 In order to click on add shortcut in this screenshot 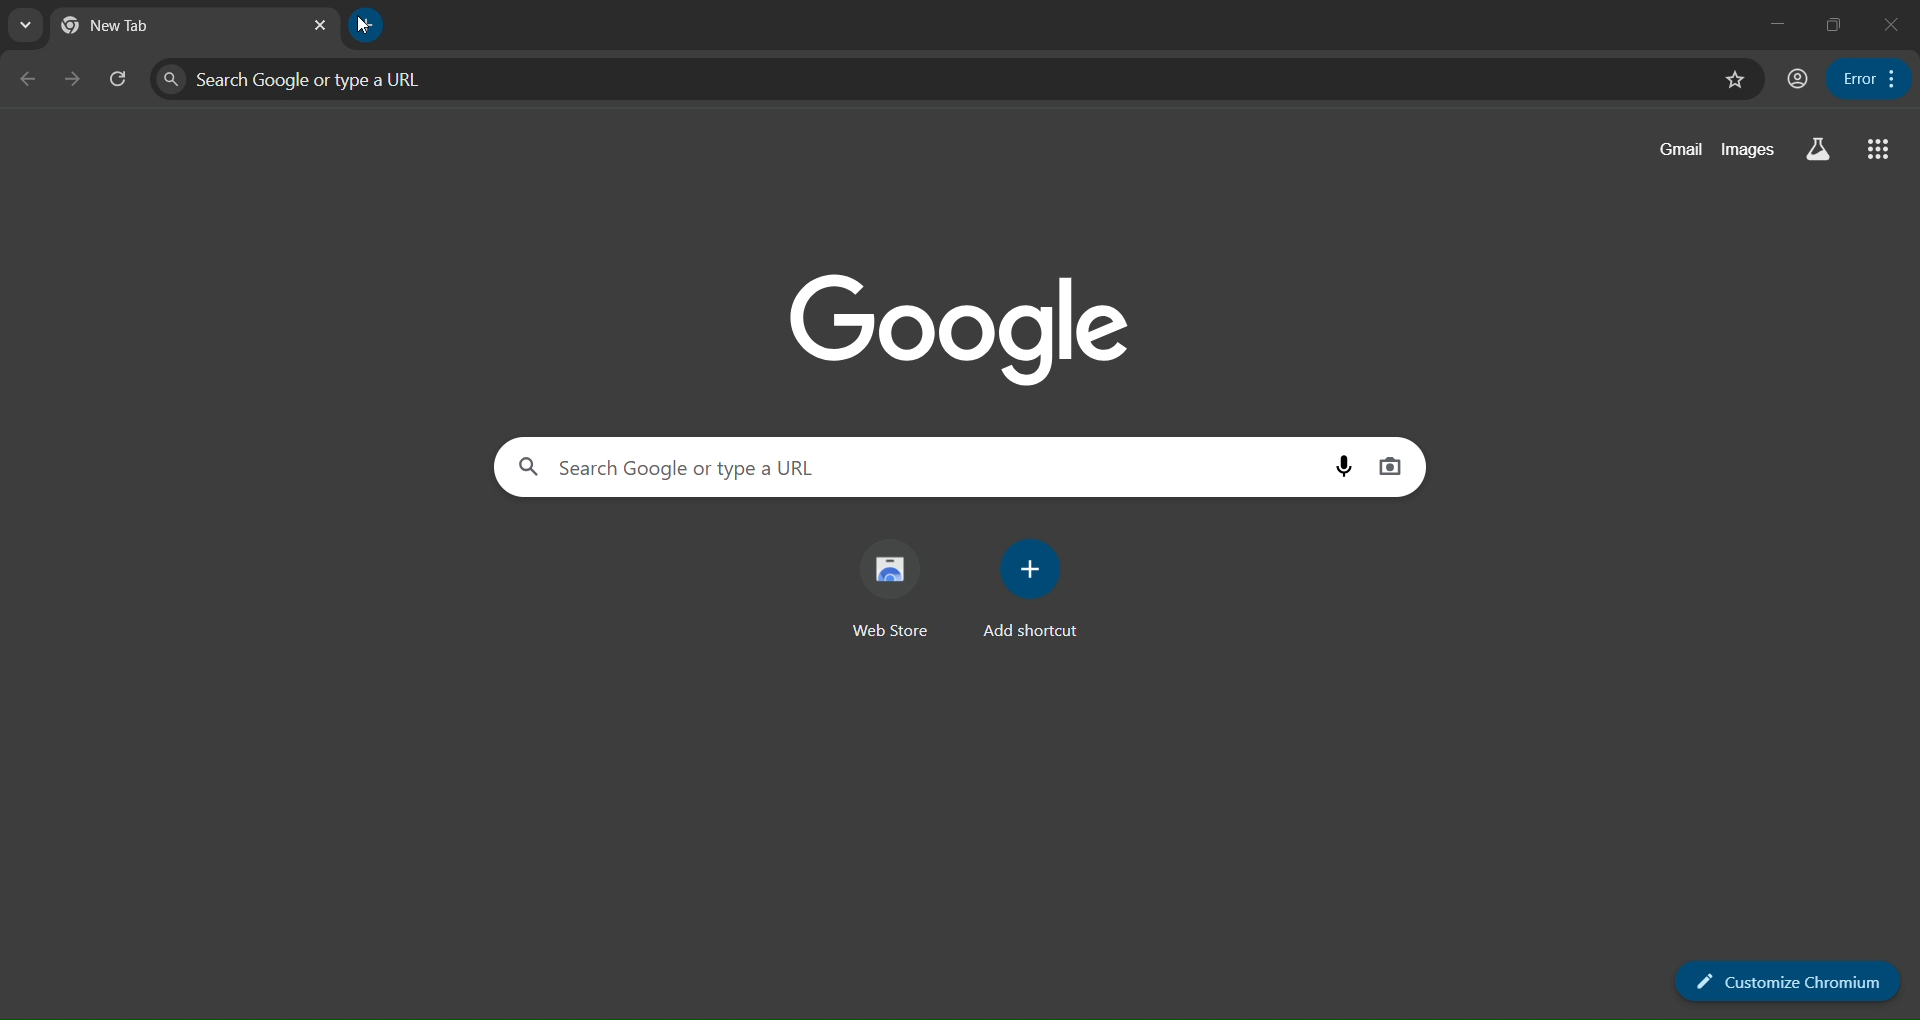, I will do `click(1024, 591)`.